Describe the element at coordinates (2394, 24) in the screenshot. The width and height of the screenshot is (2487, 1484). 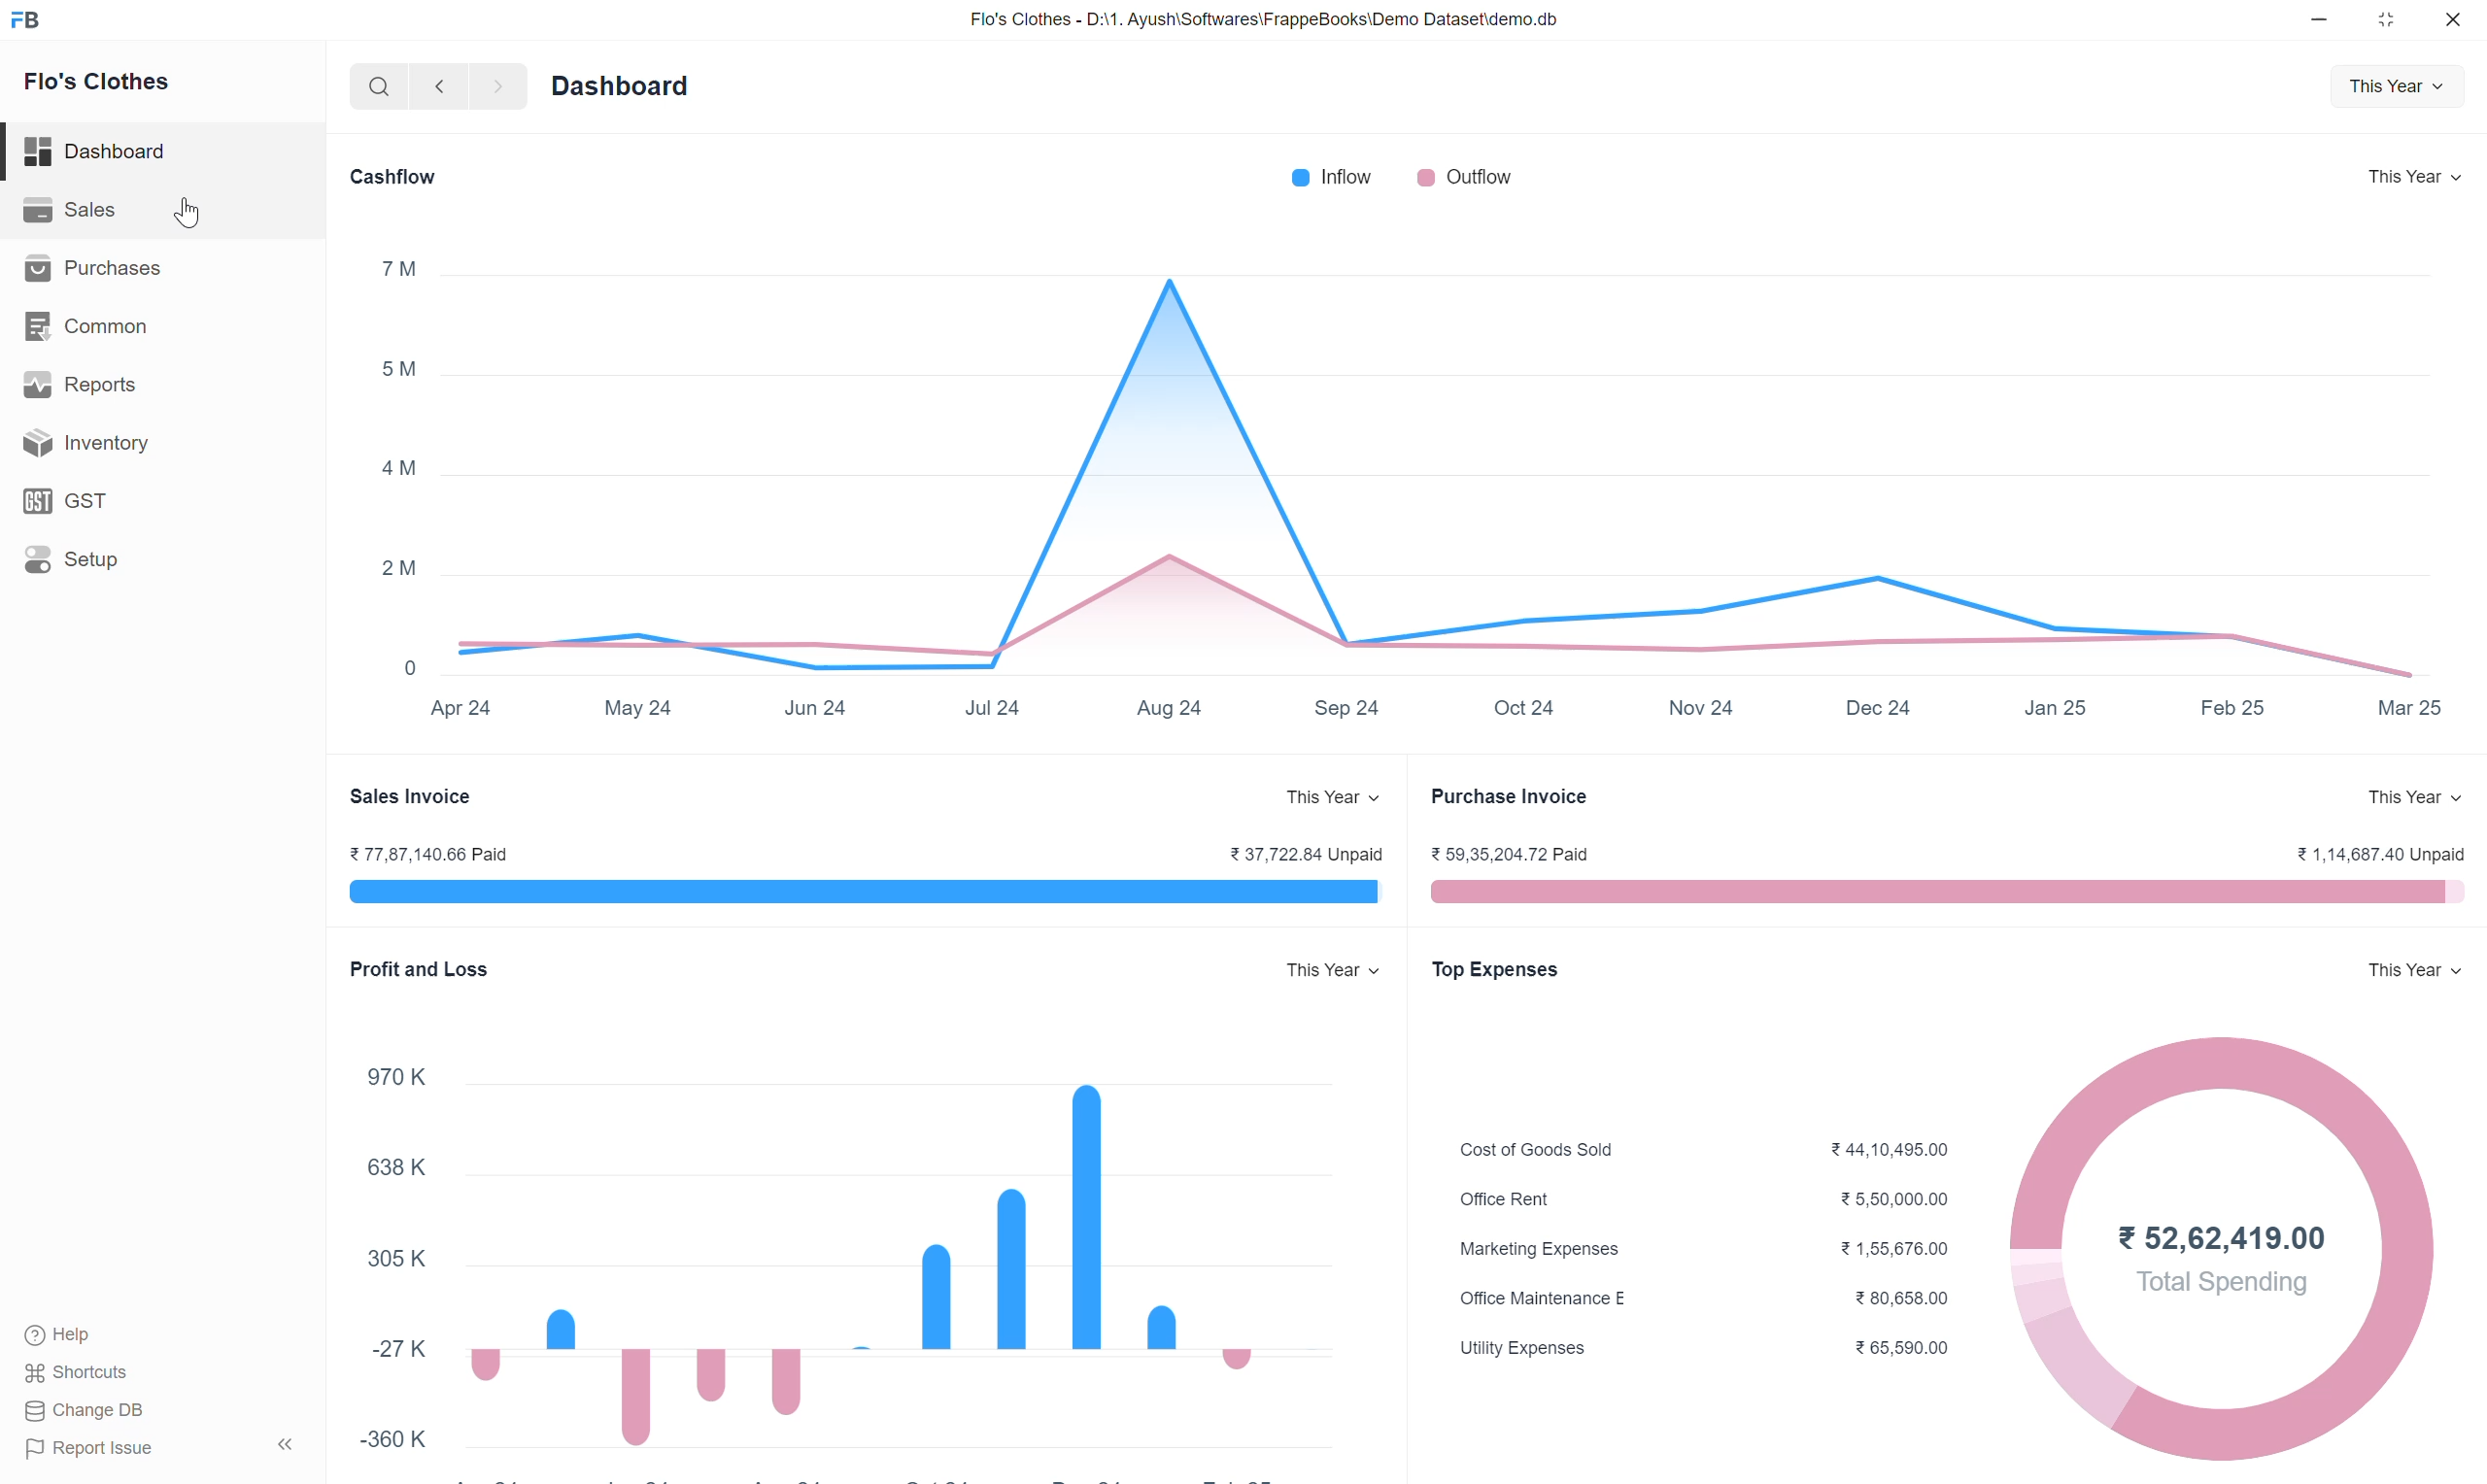
I see `resize ` at that location.